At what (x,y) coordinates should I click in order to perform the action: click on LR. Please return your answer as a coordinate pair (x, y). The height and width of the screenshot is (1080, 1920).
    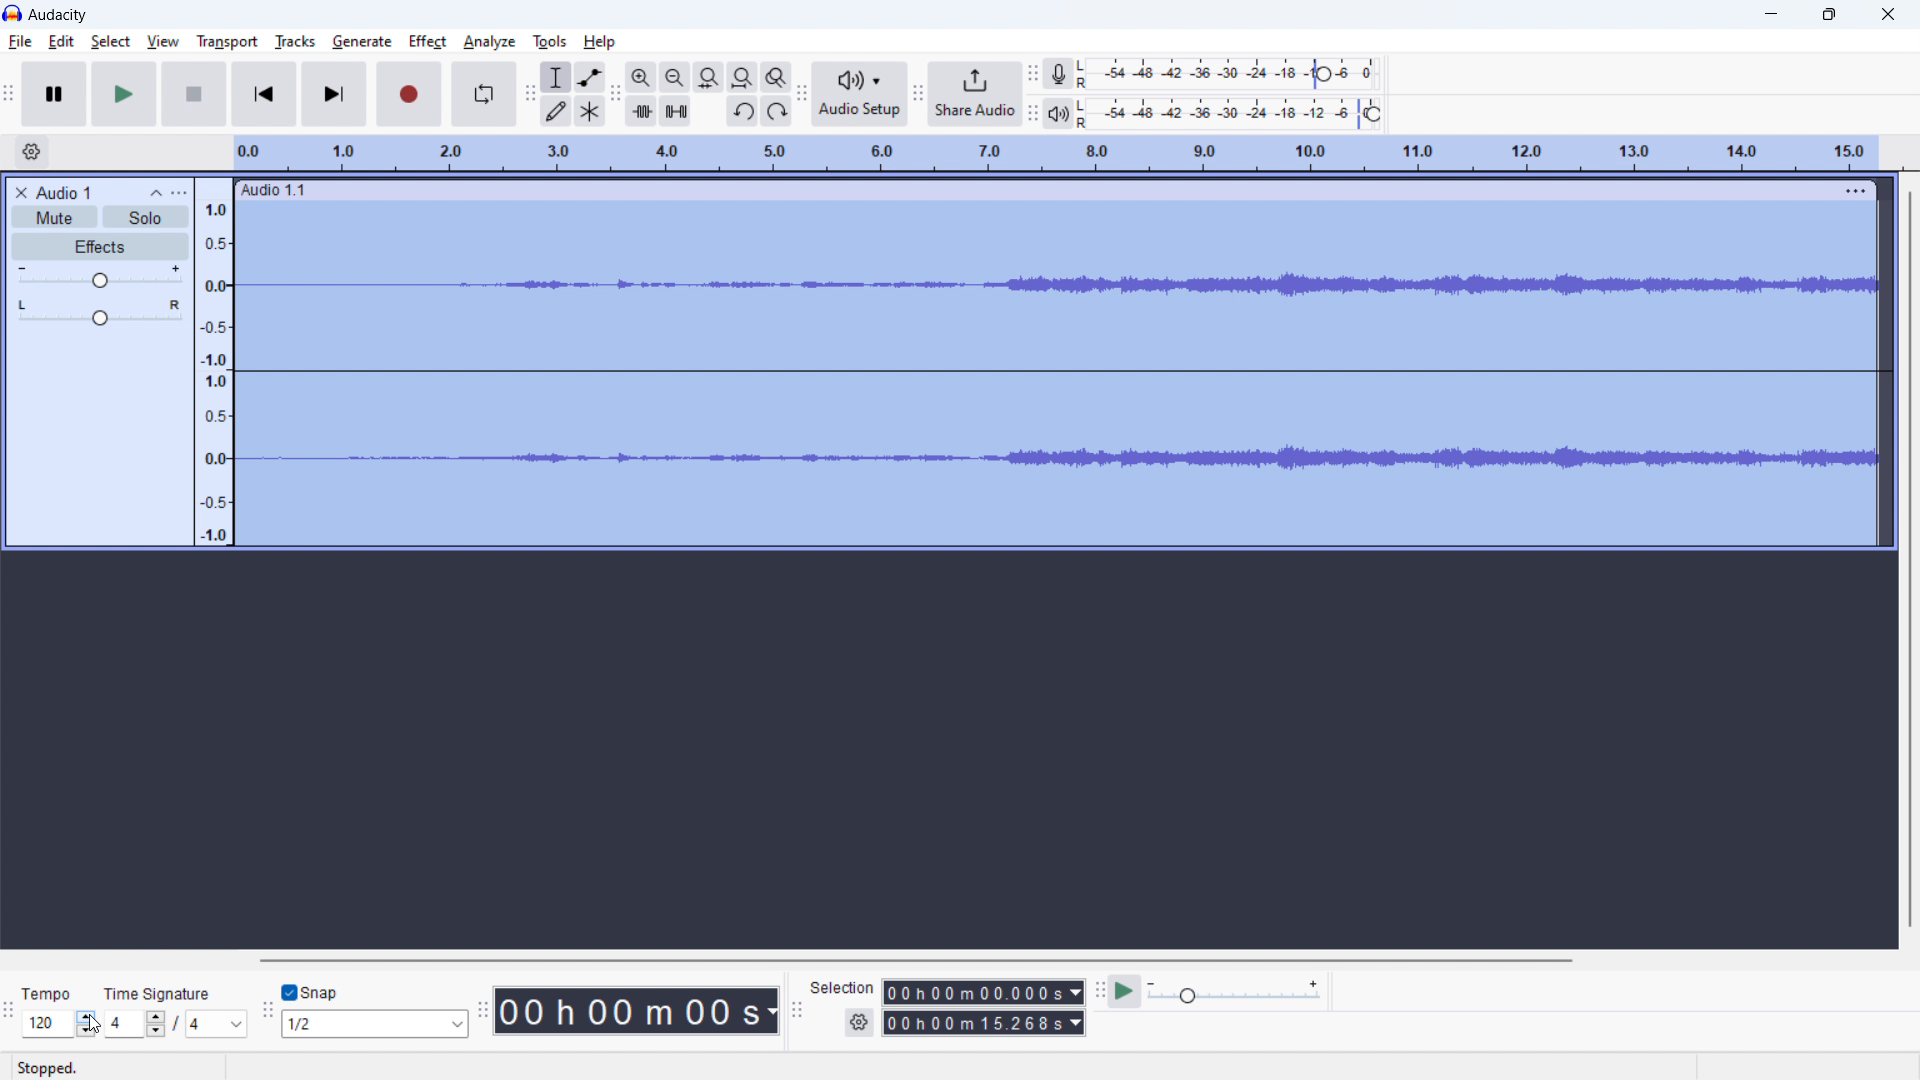
    Looking at the image, I should click on (1084, 110).